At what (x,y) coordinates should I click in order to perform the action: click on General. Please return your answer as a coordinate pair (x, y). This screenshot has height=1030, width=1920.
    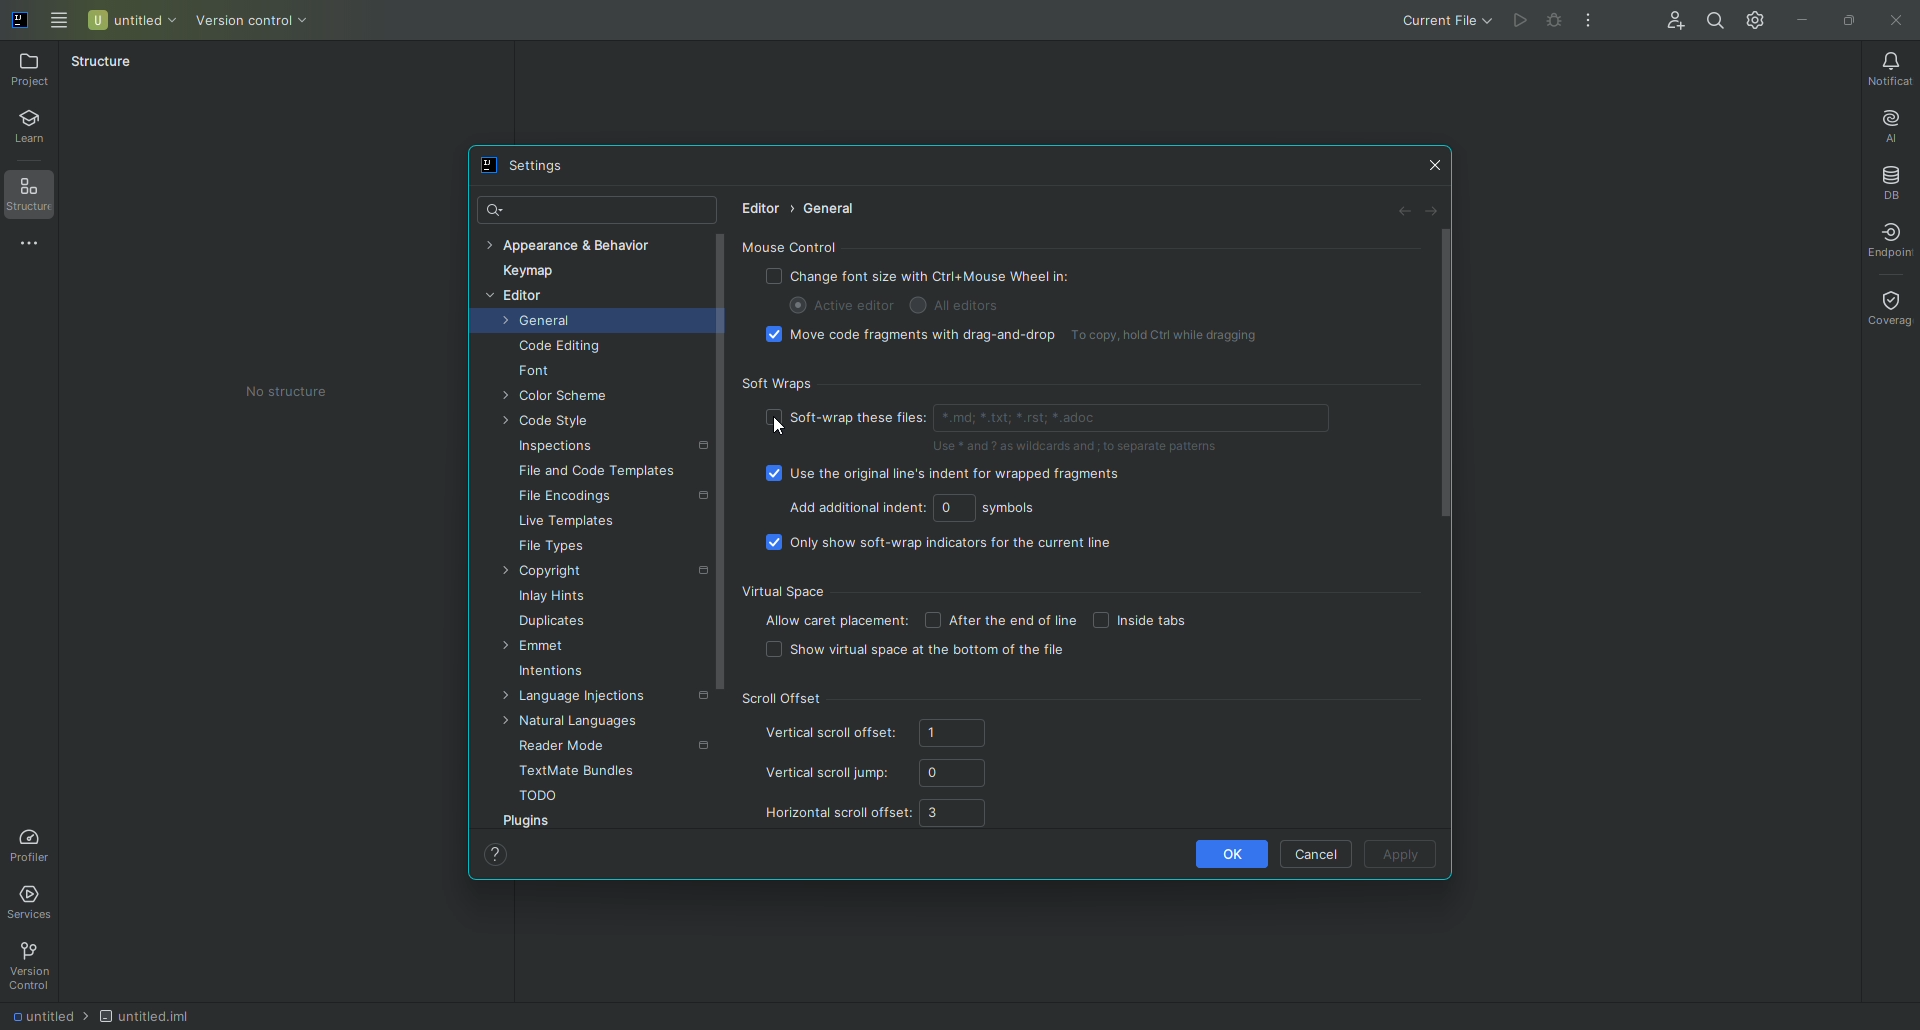
    Looking at the image, I should click on (830, 209).